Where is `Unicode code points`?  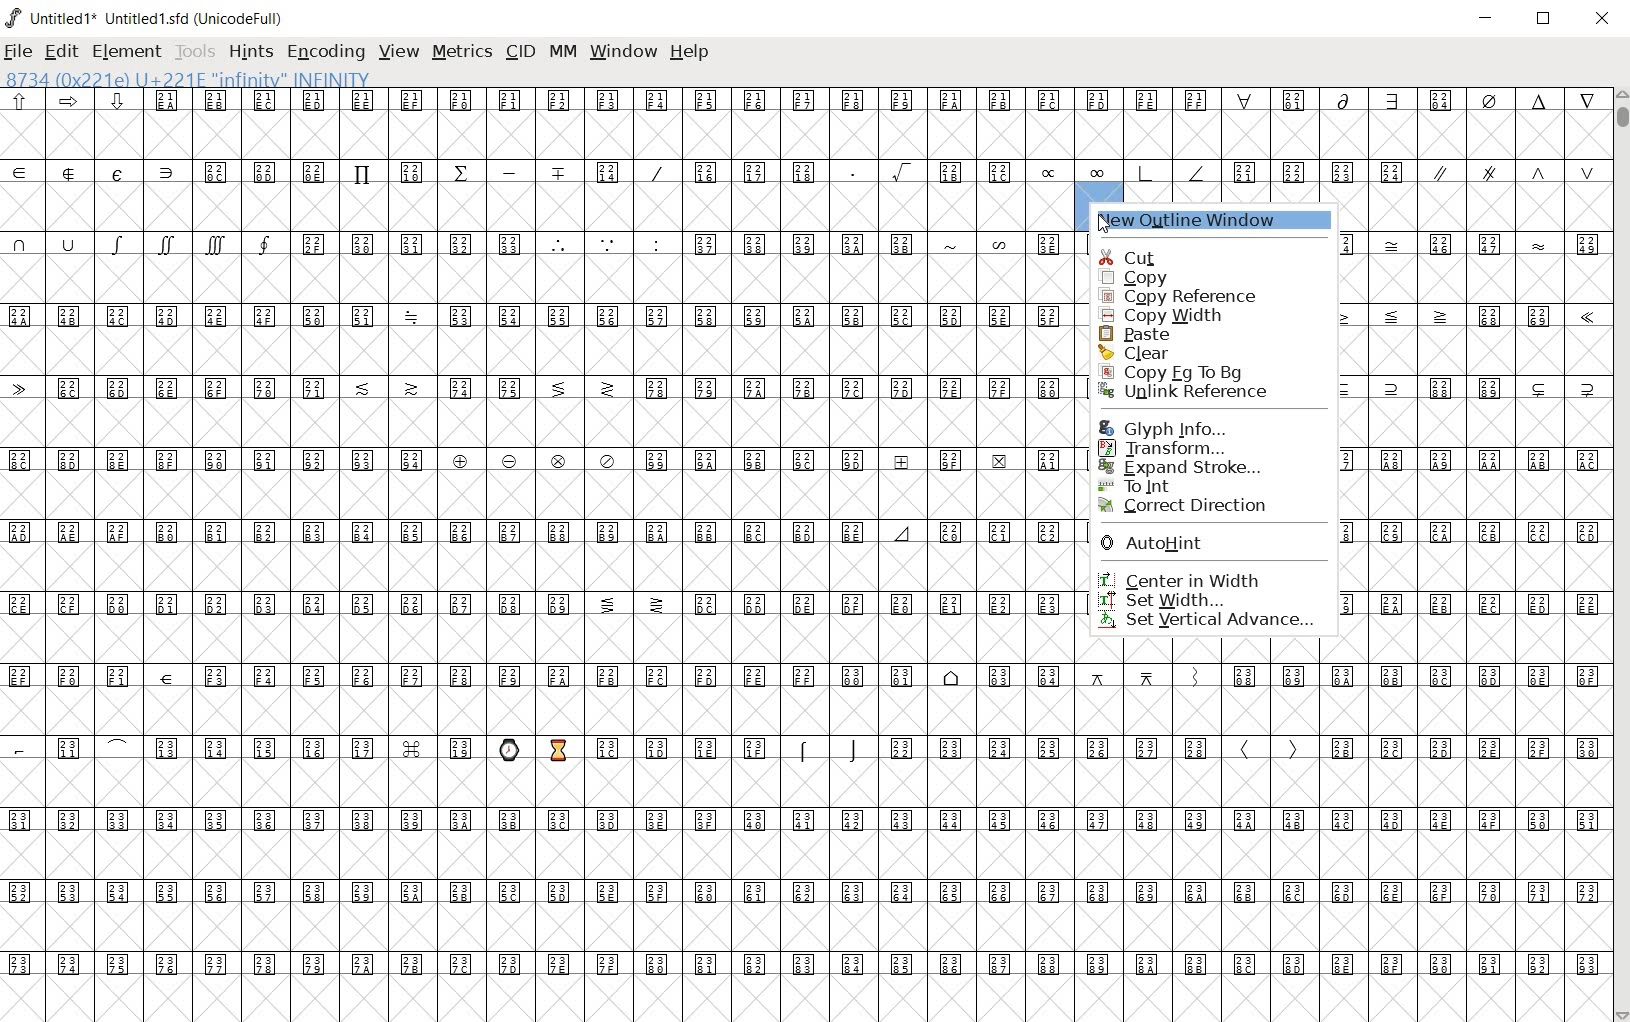
Unicode code points is located at coordinates (1055, 748).